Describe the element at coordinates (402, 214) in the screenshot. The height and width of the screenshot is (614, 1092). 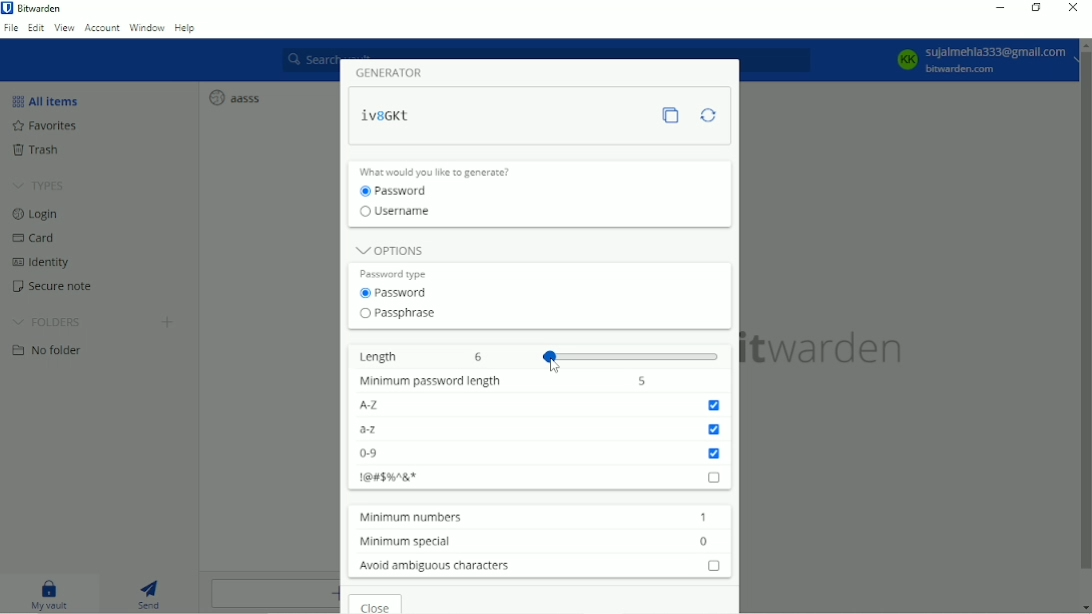
I see `Username` at that location.